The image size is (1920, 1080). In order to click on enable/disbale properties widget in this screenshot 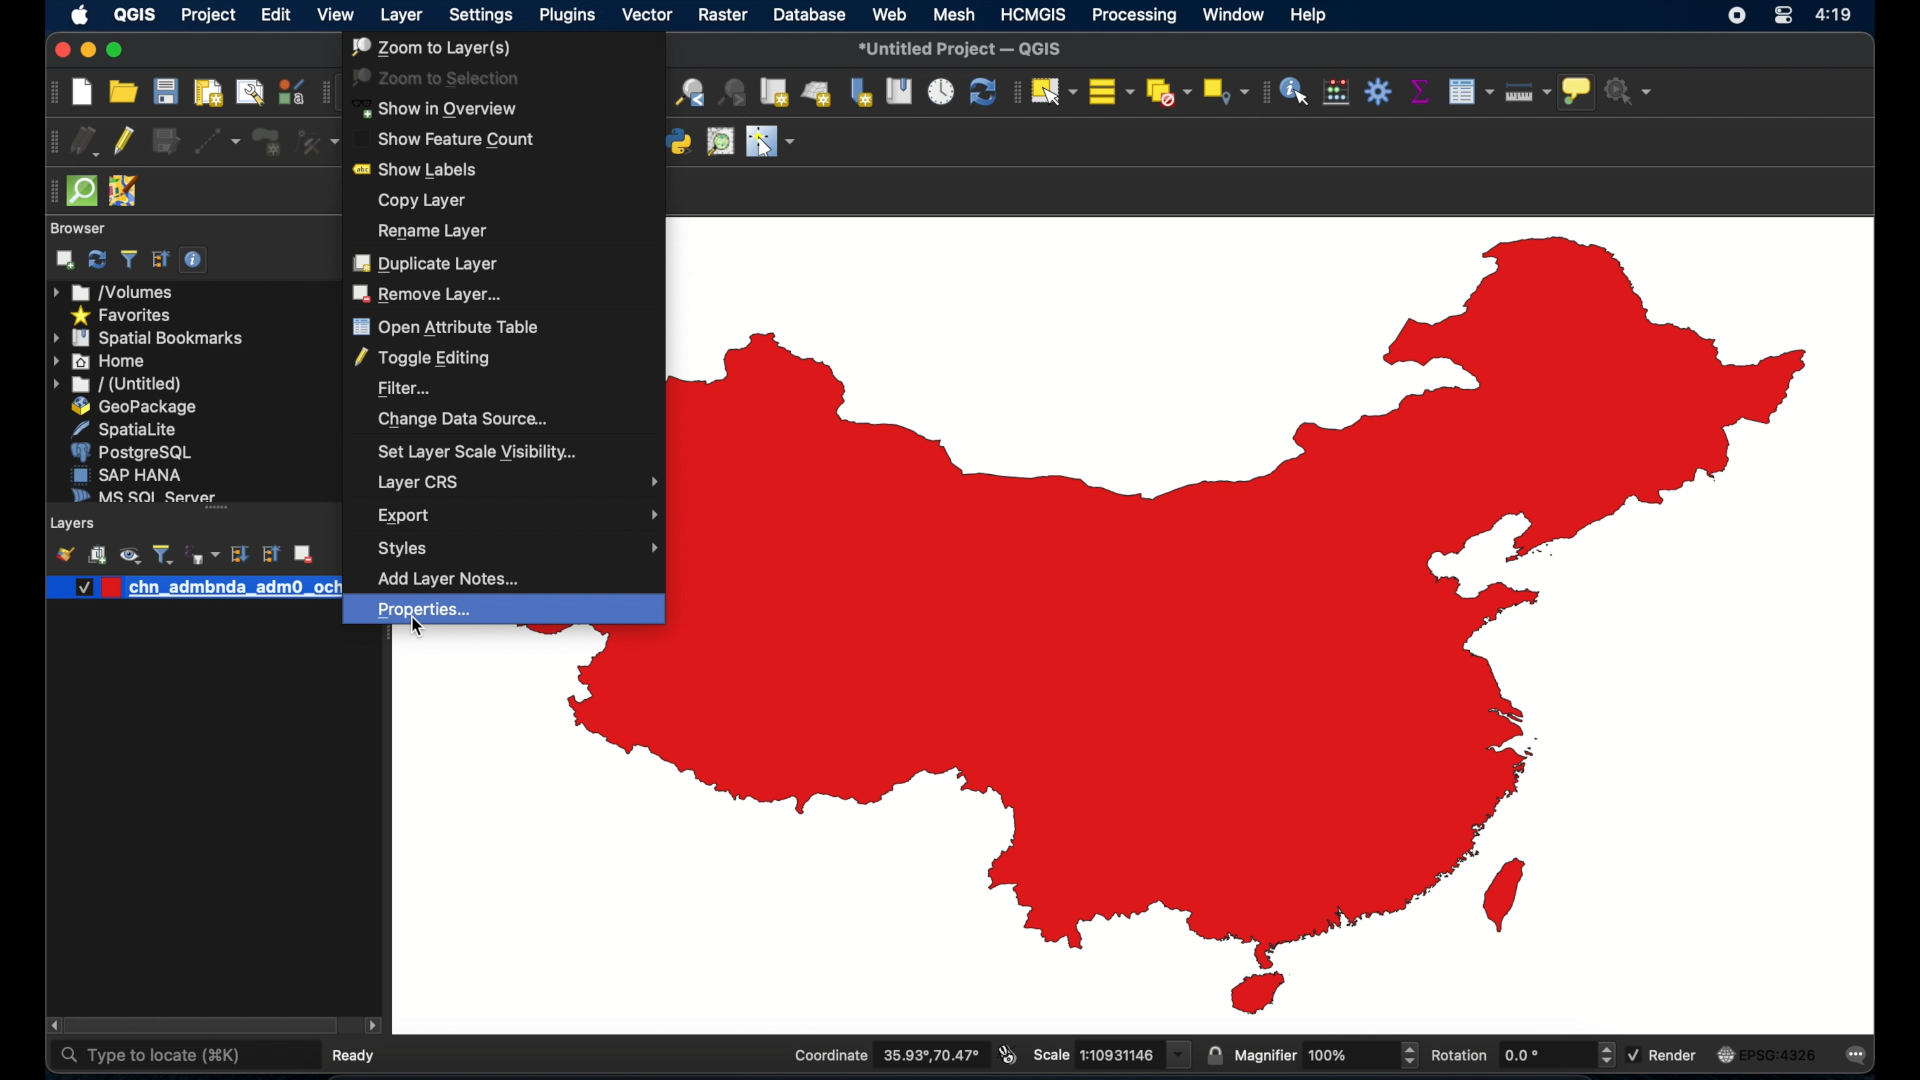, I will do `click(197, 260)`.